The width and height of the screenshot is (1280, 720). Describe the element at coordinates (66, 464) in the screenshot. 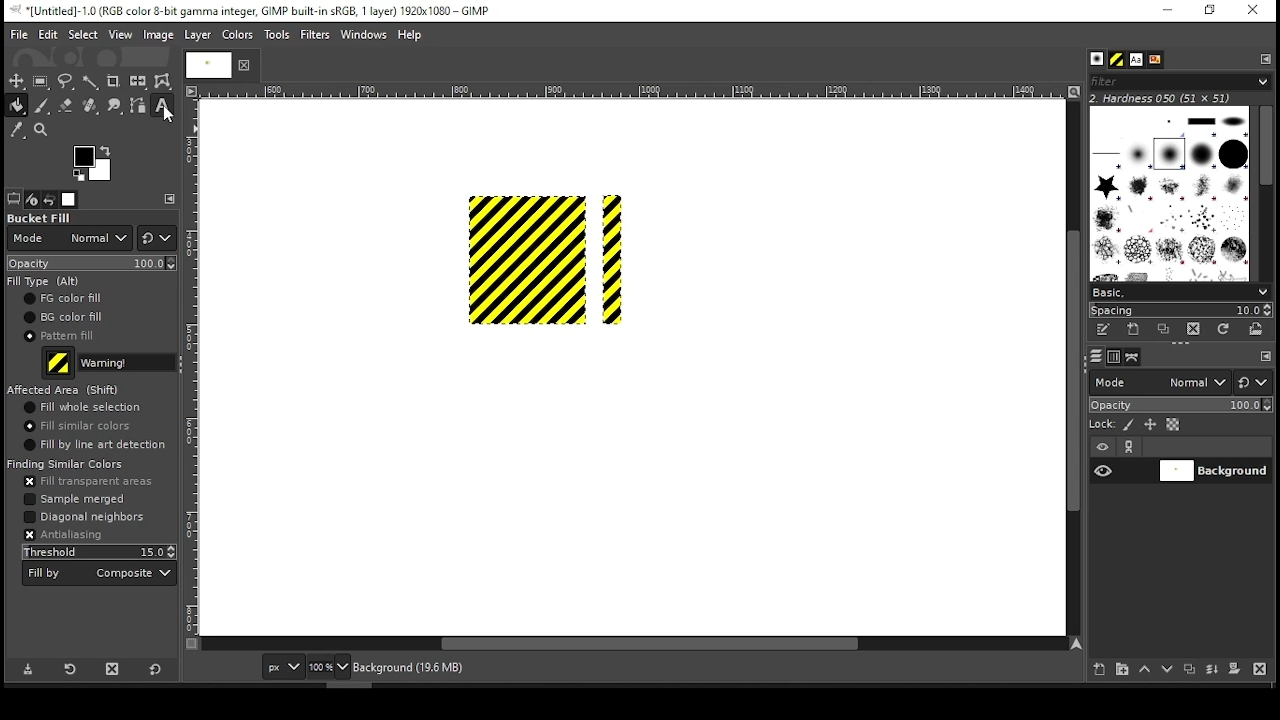

I see `finding similar colors` at that location.